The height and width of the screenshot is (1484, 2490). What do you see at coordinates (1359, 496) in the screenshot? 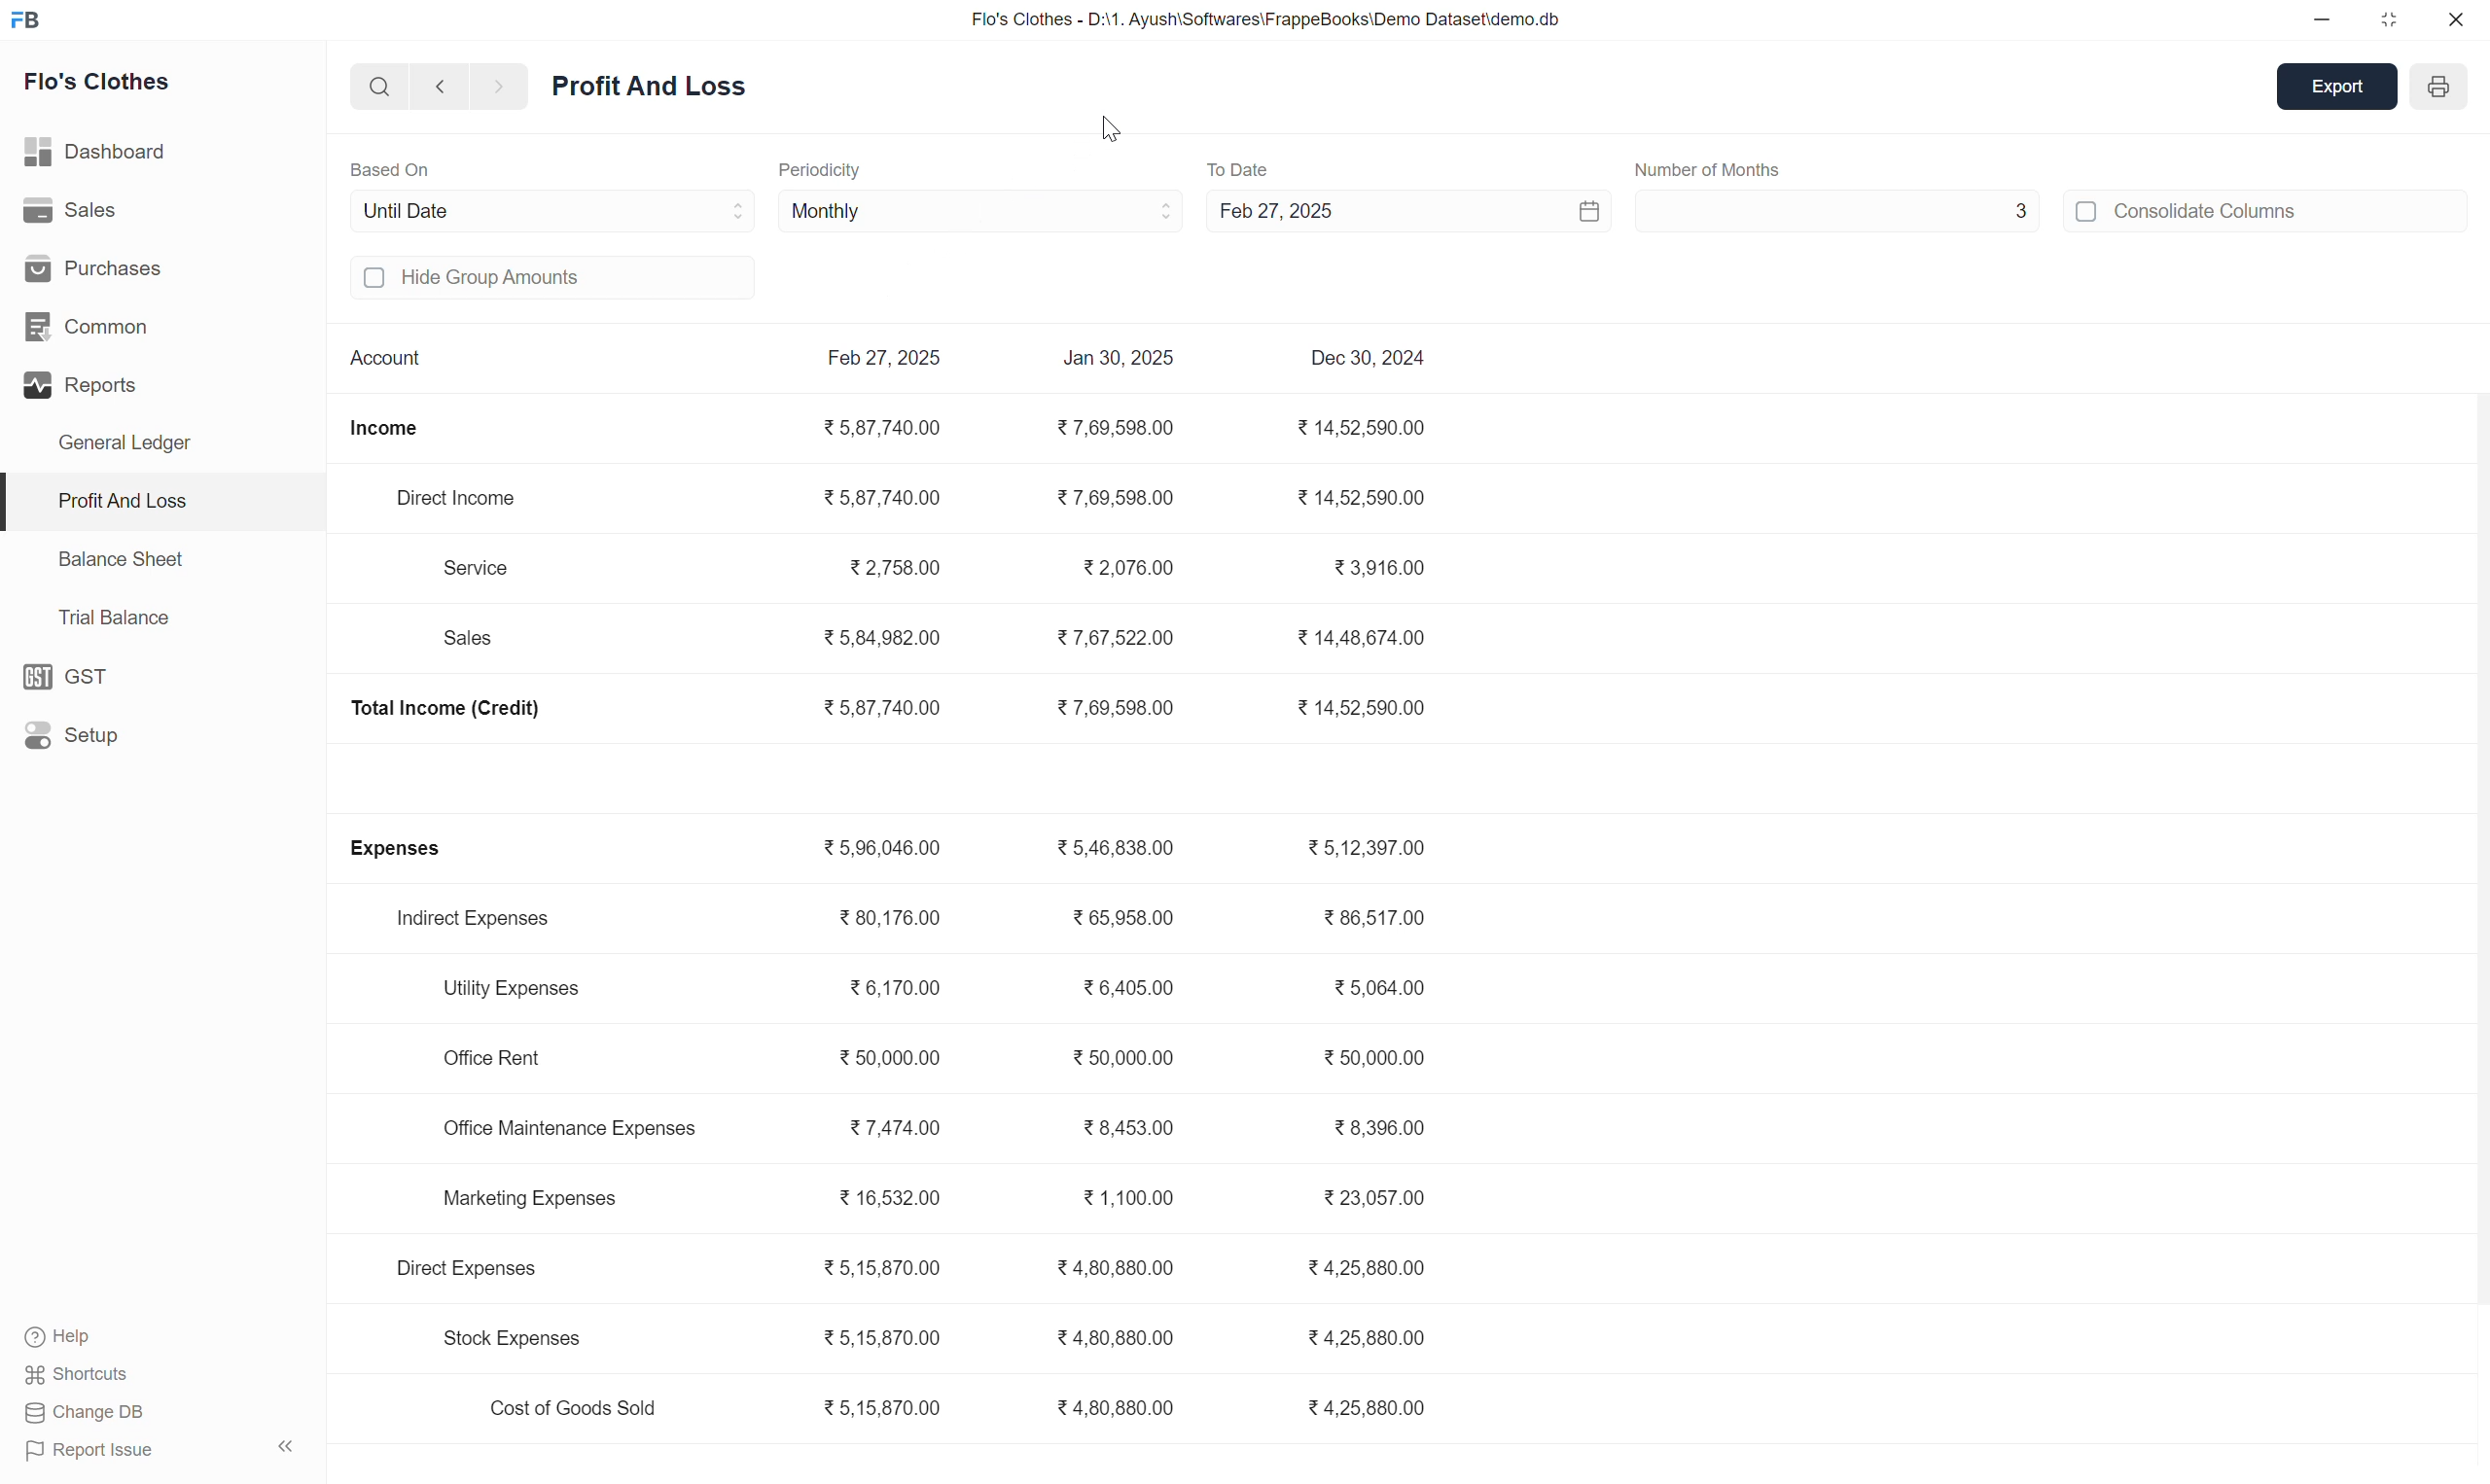
I see `₹14,52,590.00` at bounding box center [1359, 496].